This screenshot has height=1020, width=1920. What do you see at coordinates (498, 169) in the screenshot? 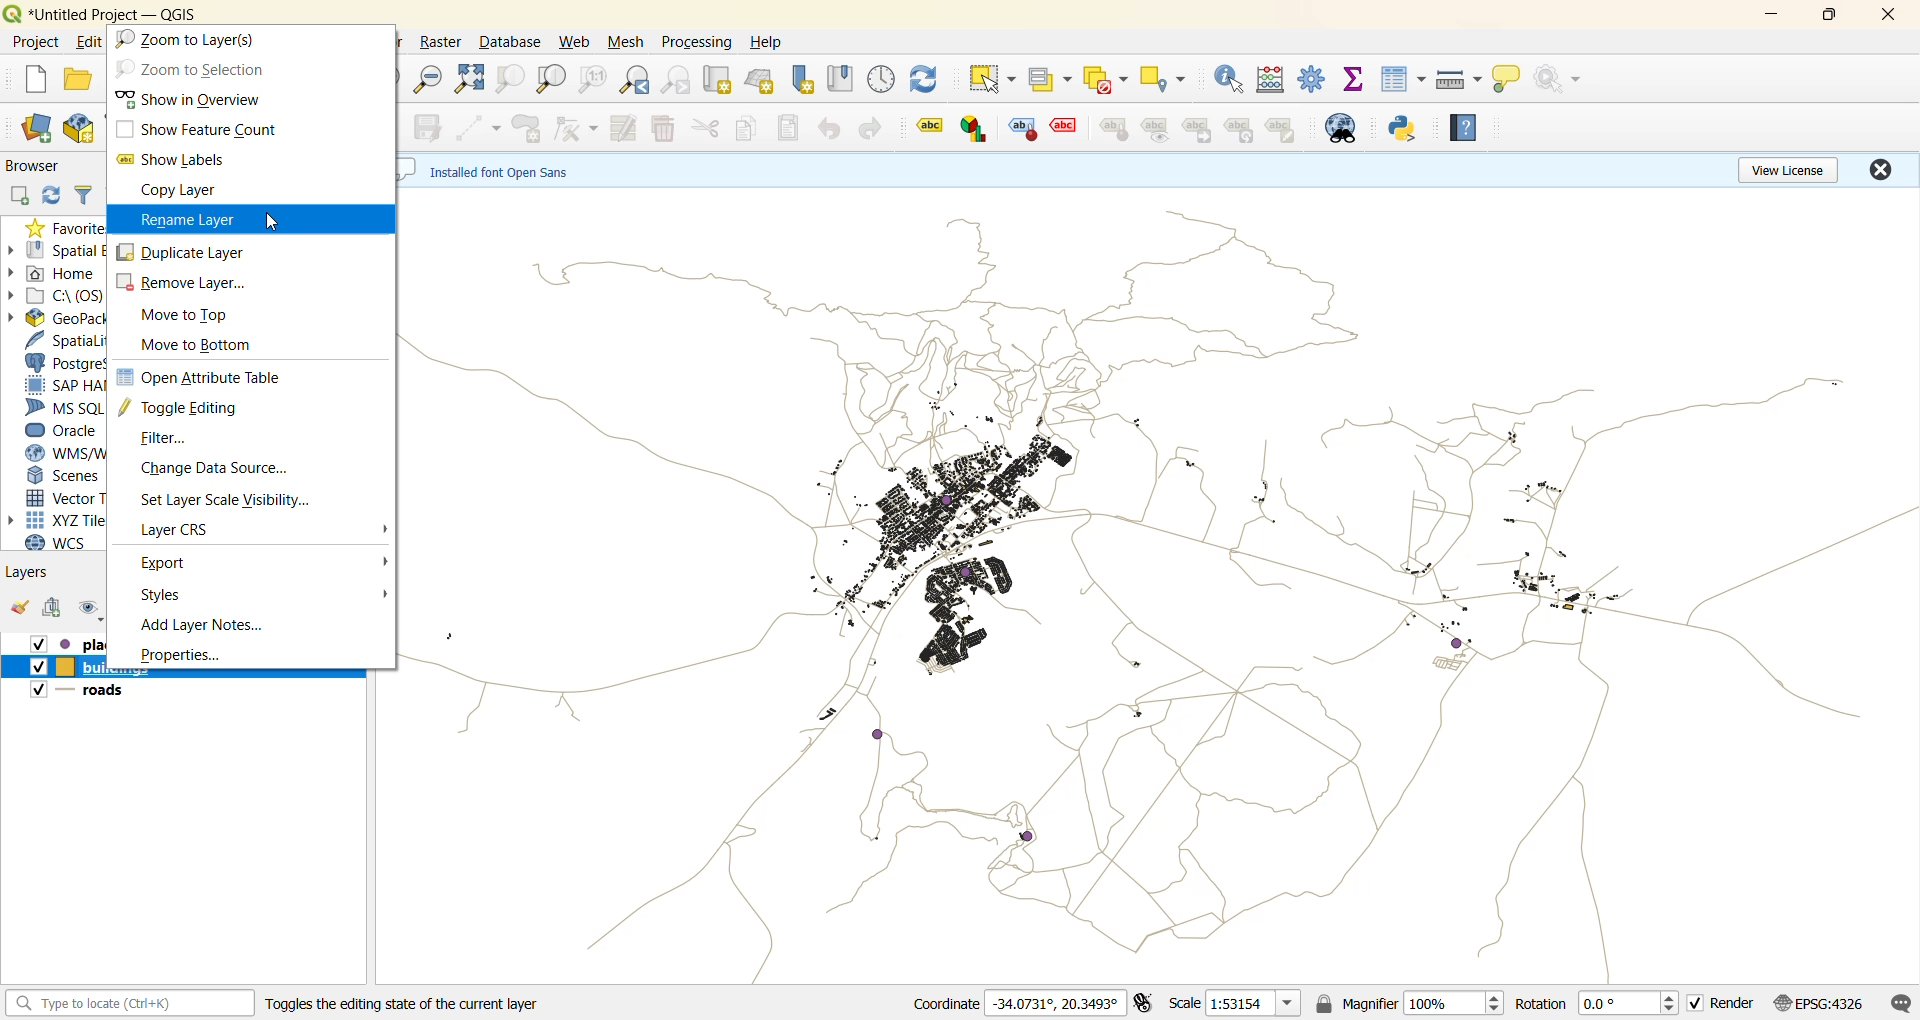
I see `metadata` at bounding box center [498, 169].